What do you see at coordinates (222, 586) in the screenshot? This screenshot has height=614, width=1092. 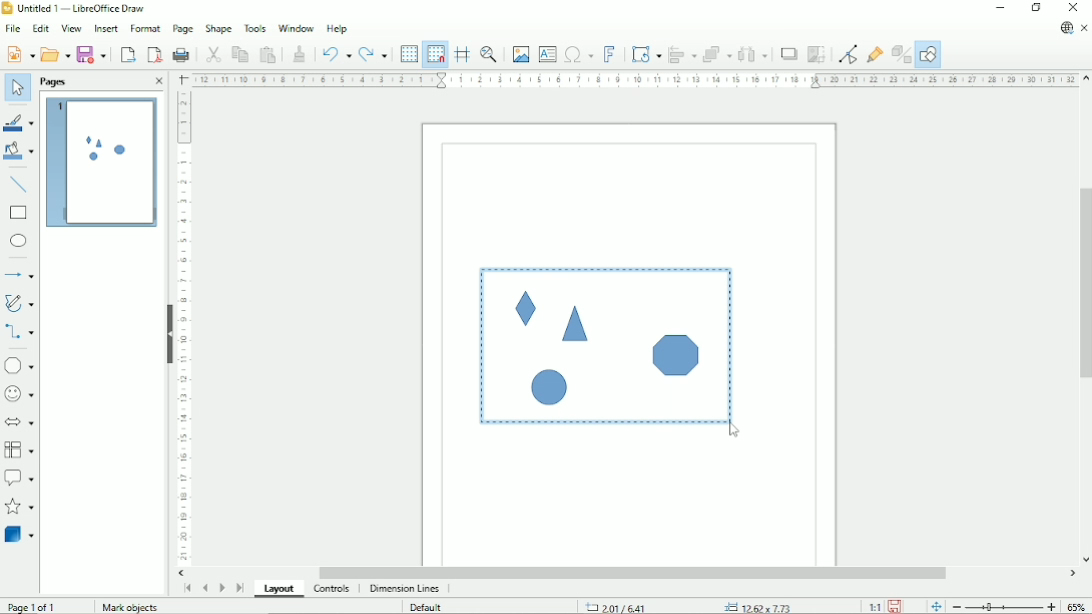 I see `Scroll to next page` at bounding box center [222, 586].